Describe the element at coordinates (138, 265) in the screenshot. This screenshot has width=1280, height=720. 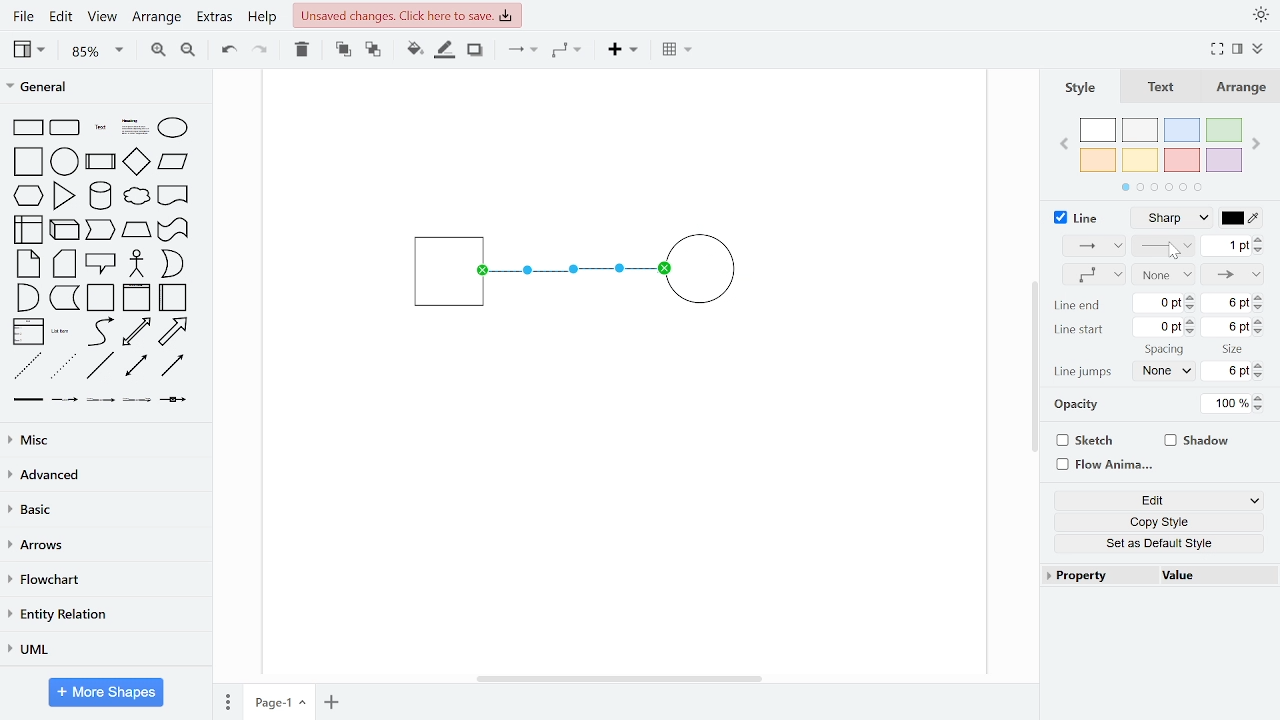
I see `actor` at that location.